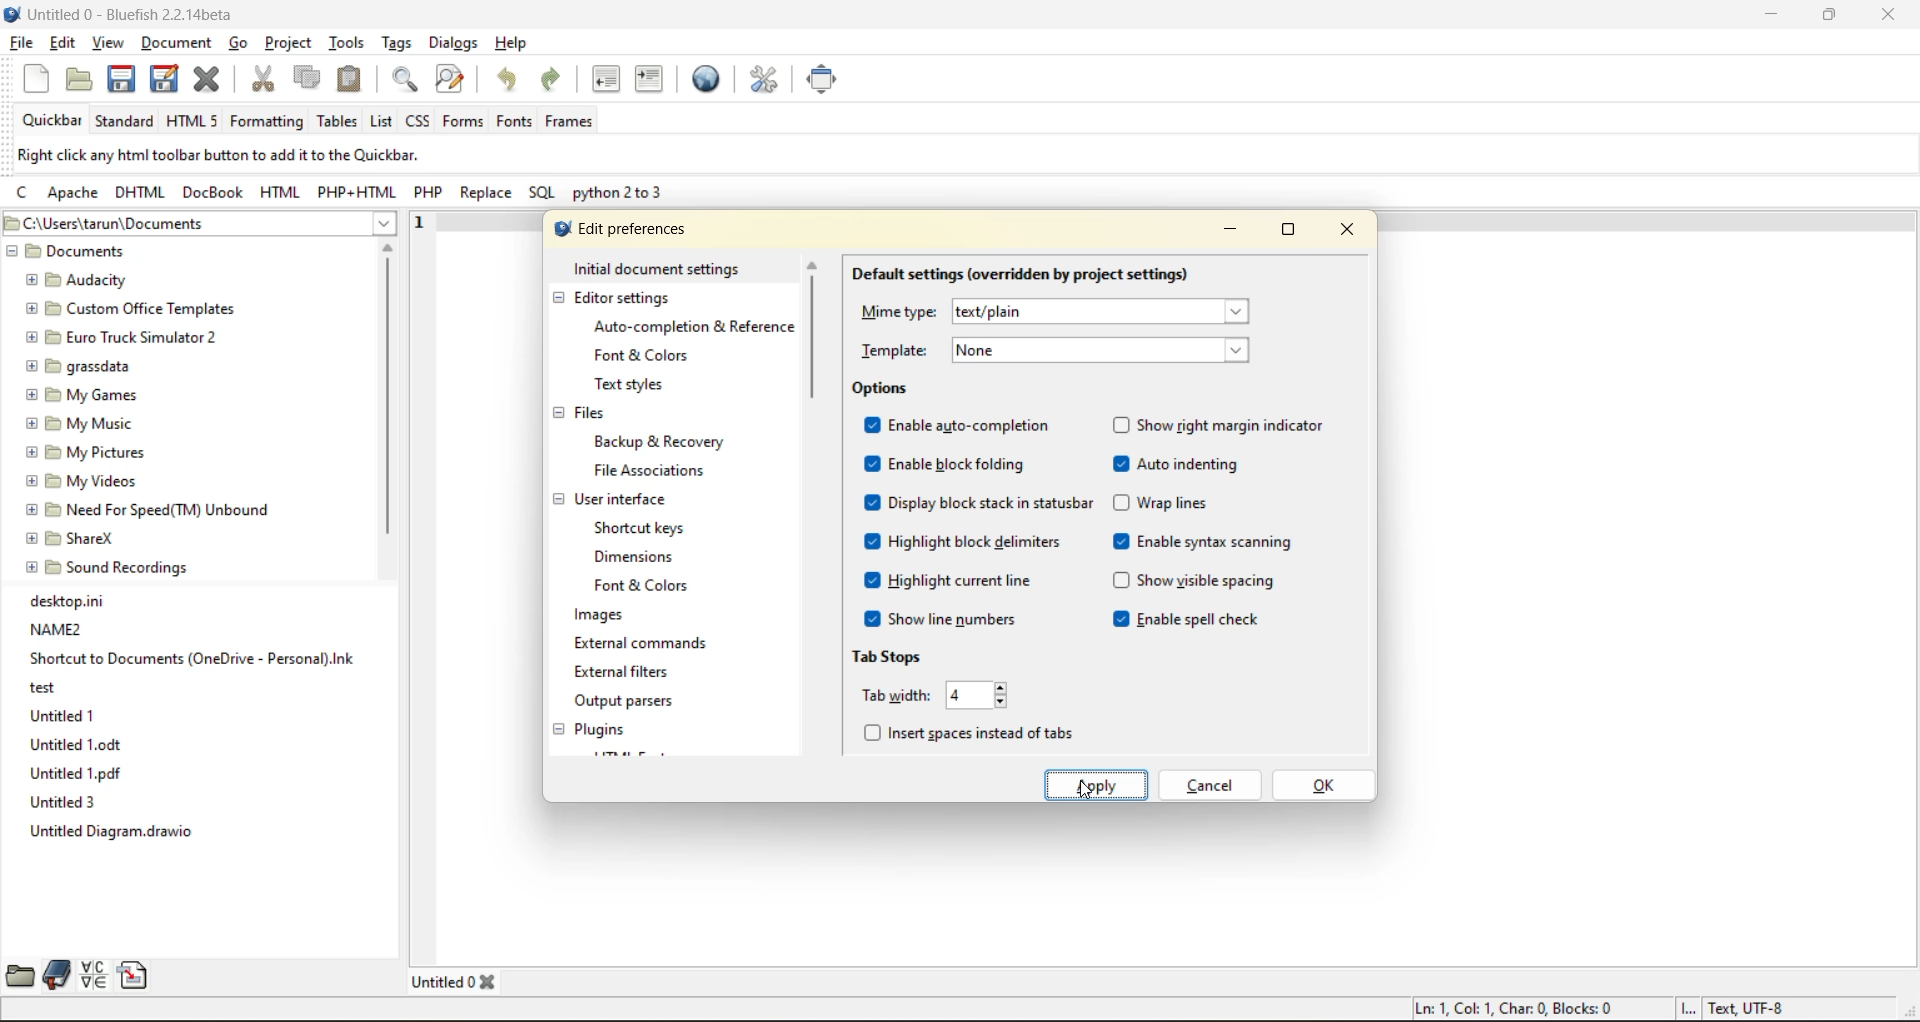 The image size is (1920, 1022). I want to click on close, so click(1350, 230).